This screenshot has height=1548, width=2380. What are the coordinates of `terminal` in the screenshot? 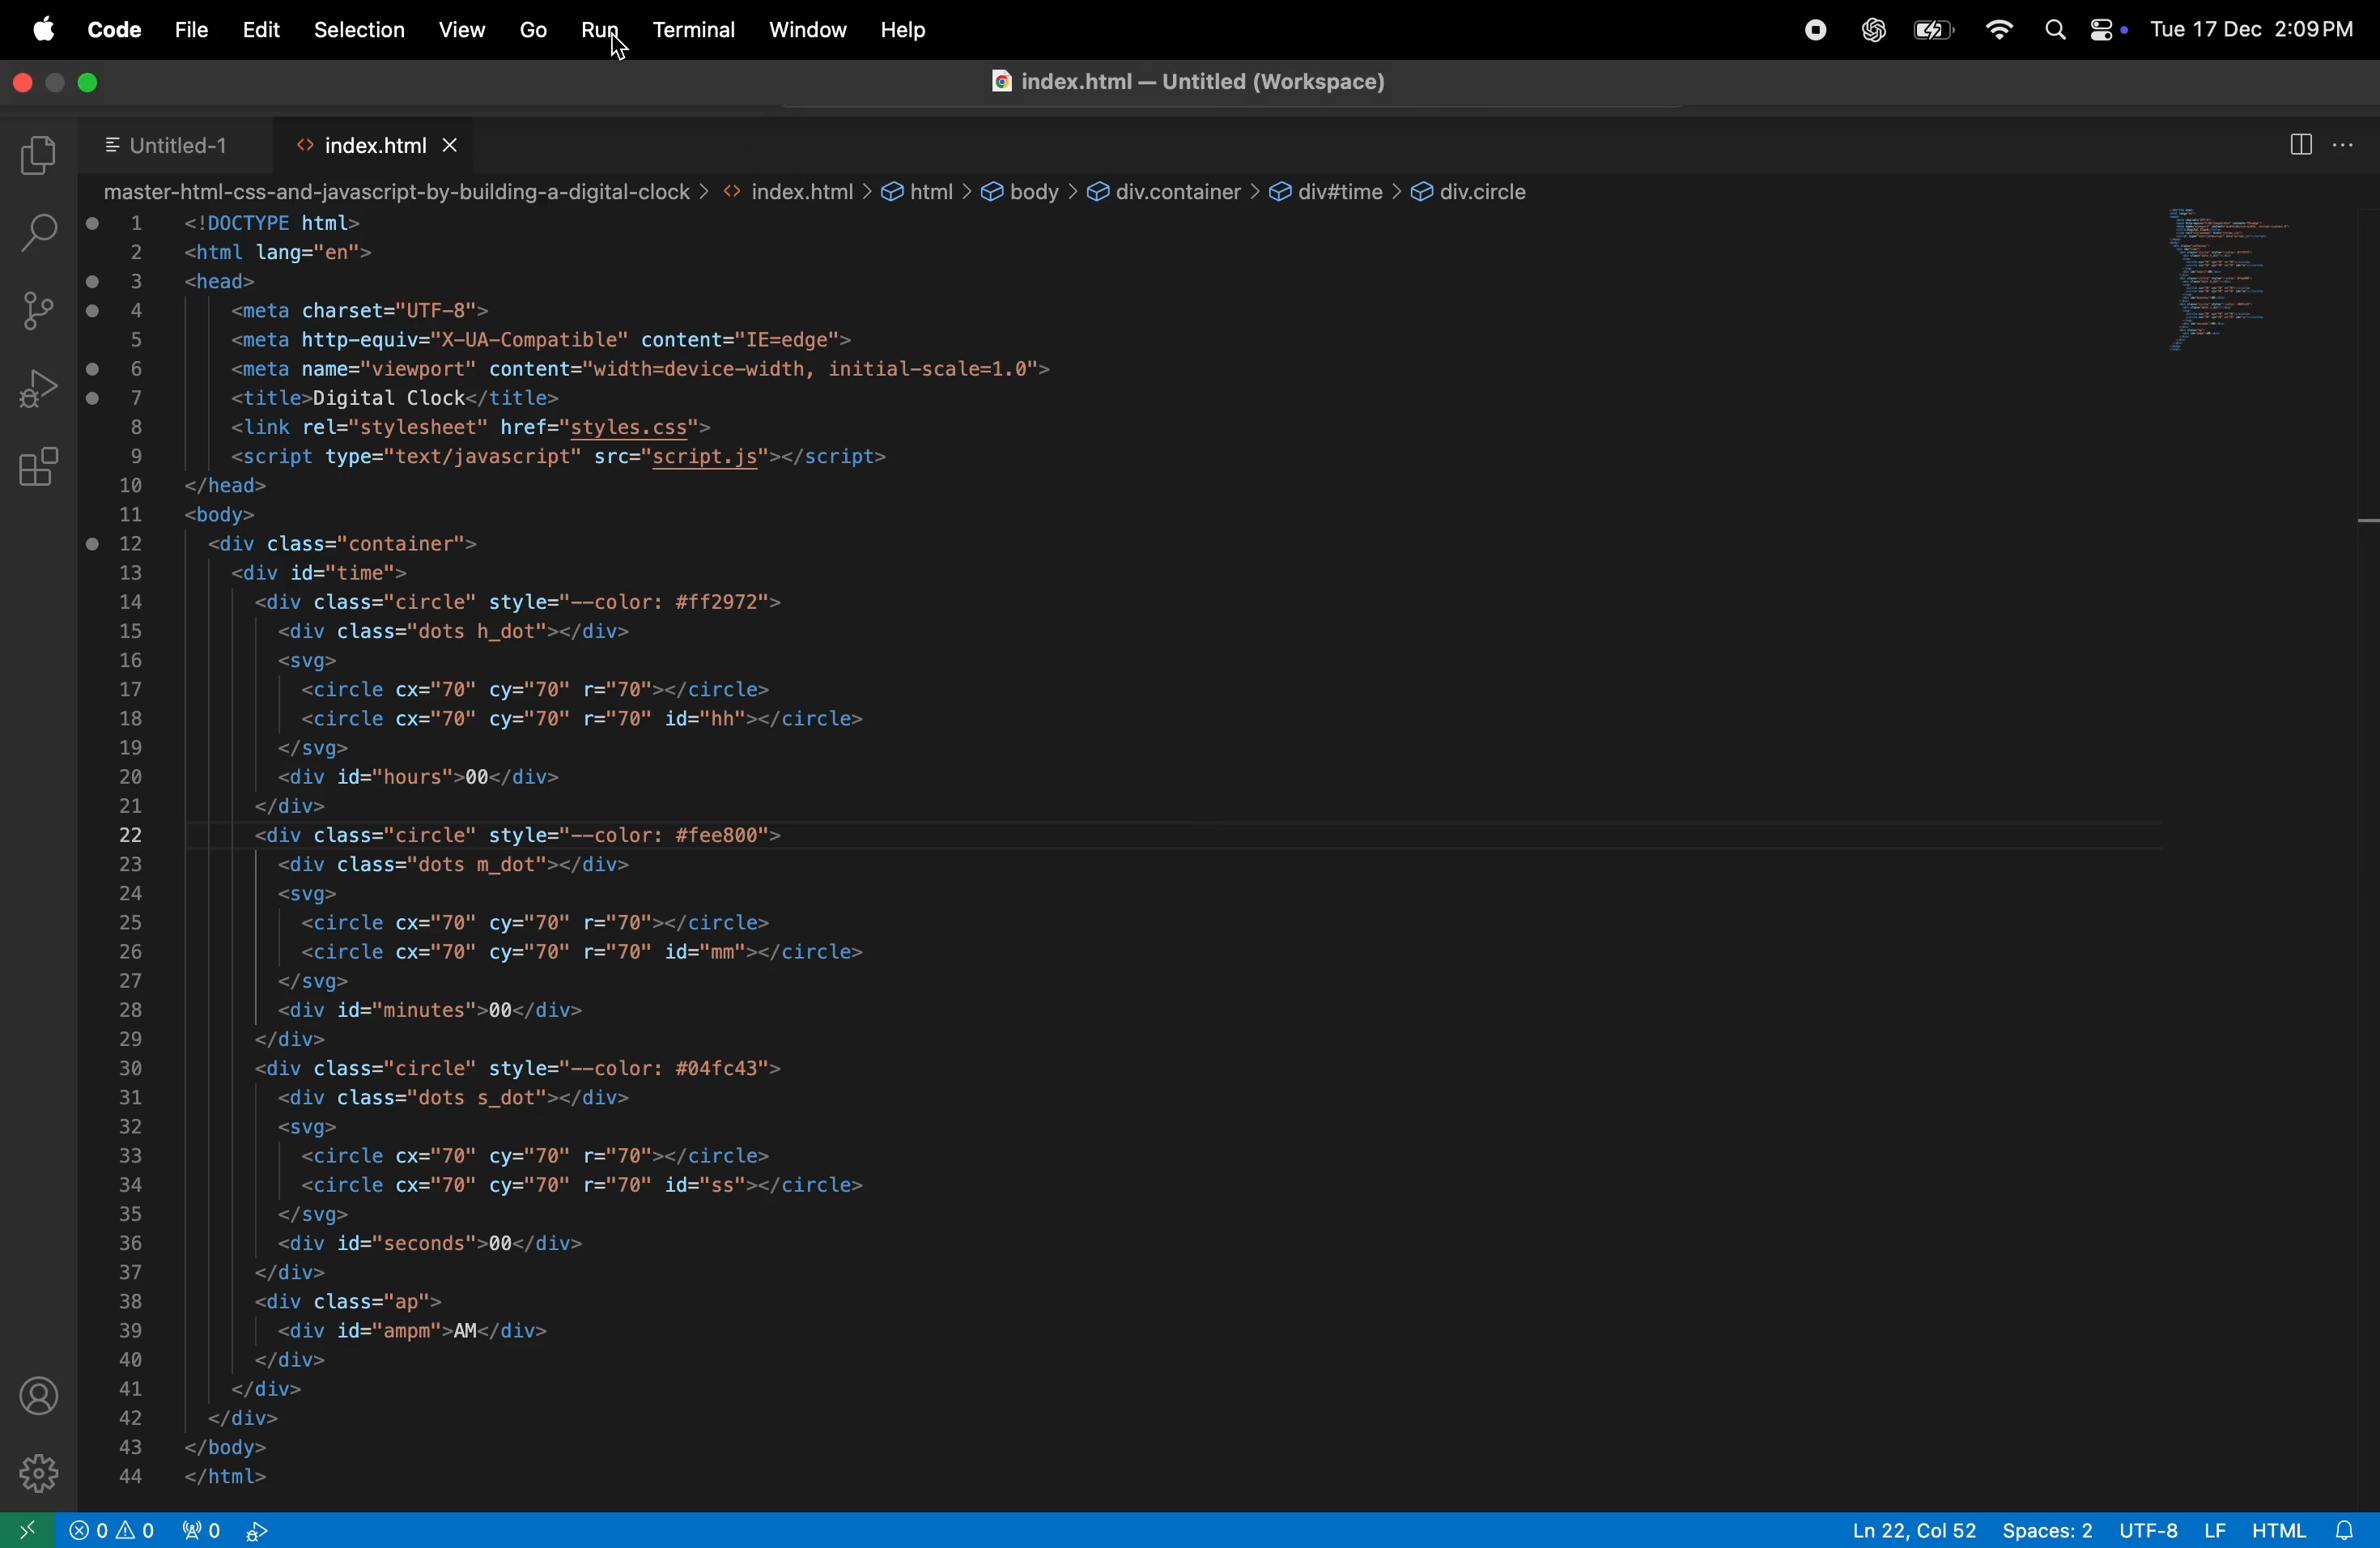 It's located at (694, 29).